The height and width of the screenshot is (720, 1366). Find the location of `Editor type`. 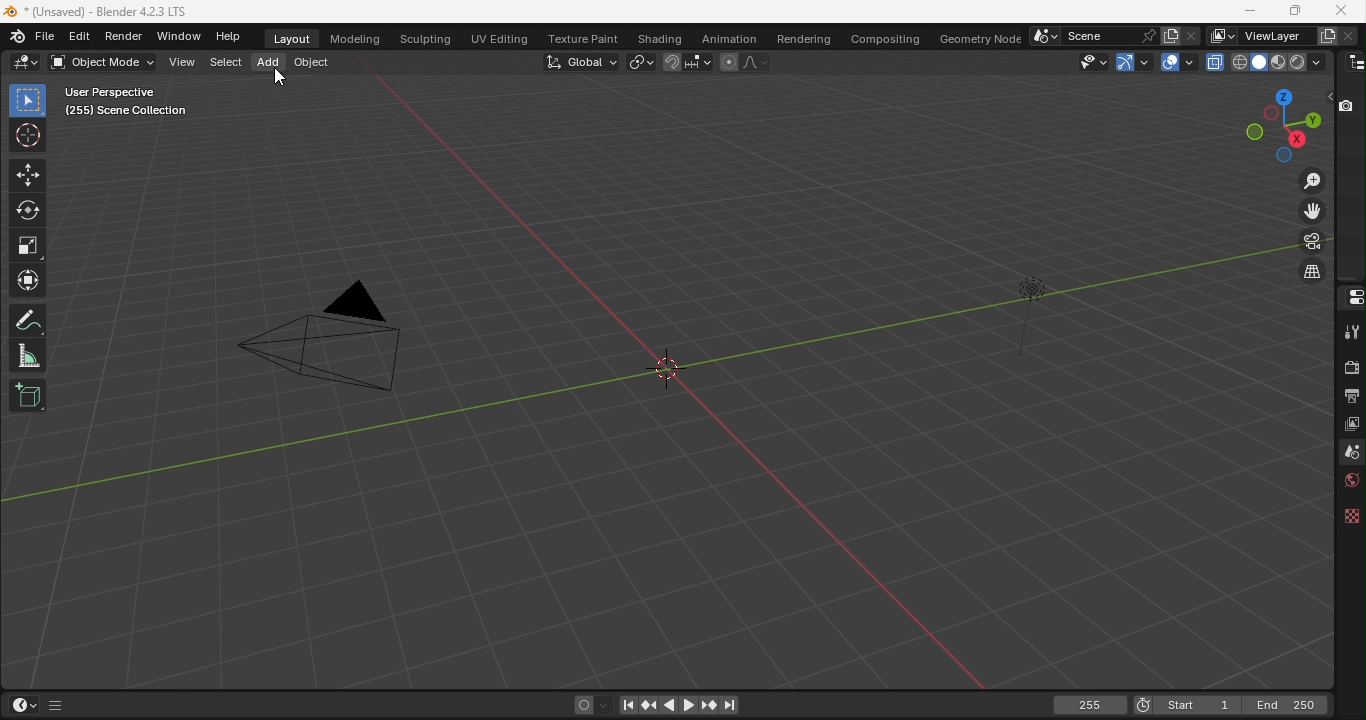

Editor type is located at coordinates (1349, 298).